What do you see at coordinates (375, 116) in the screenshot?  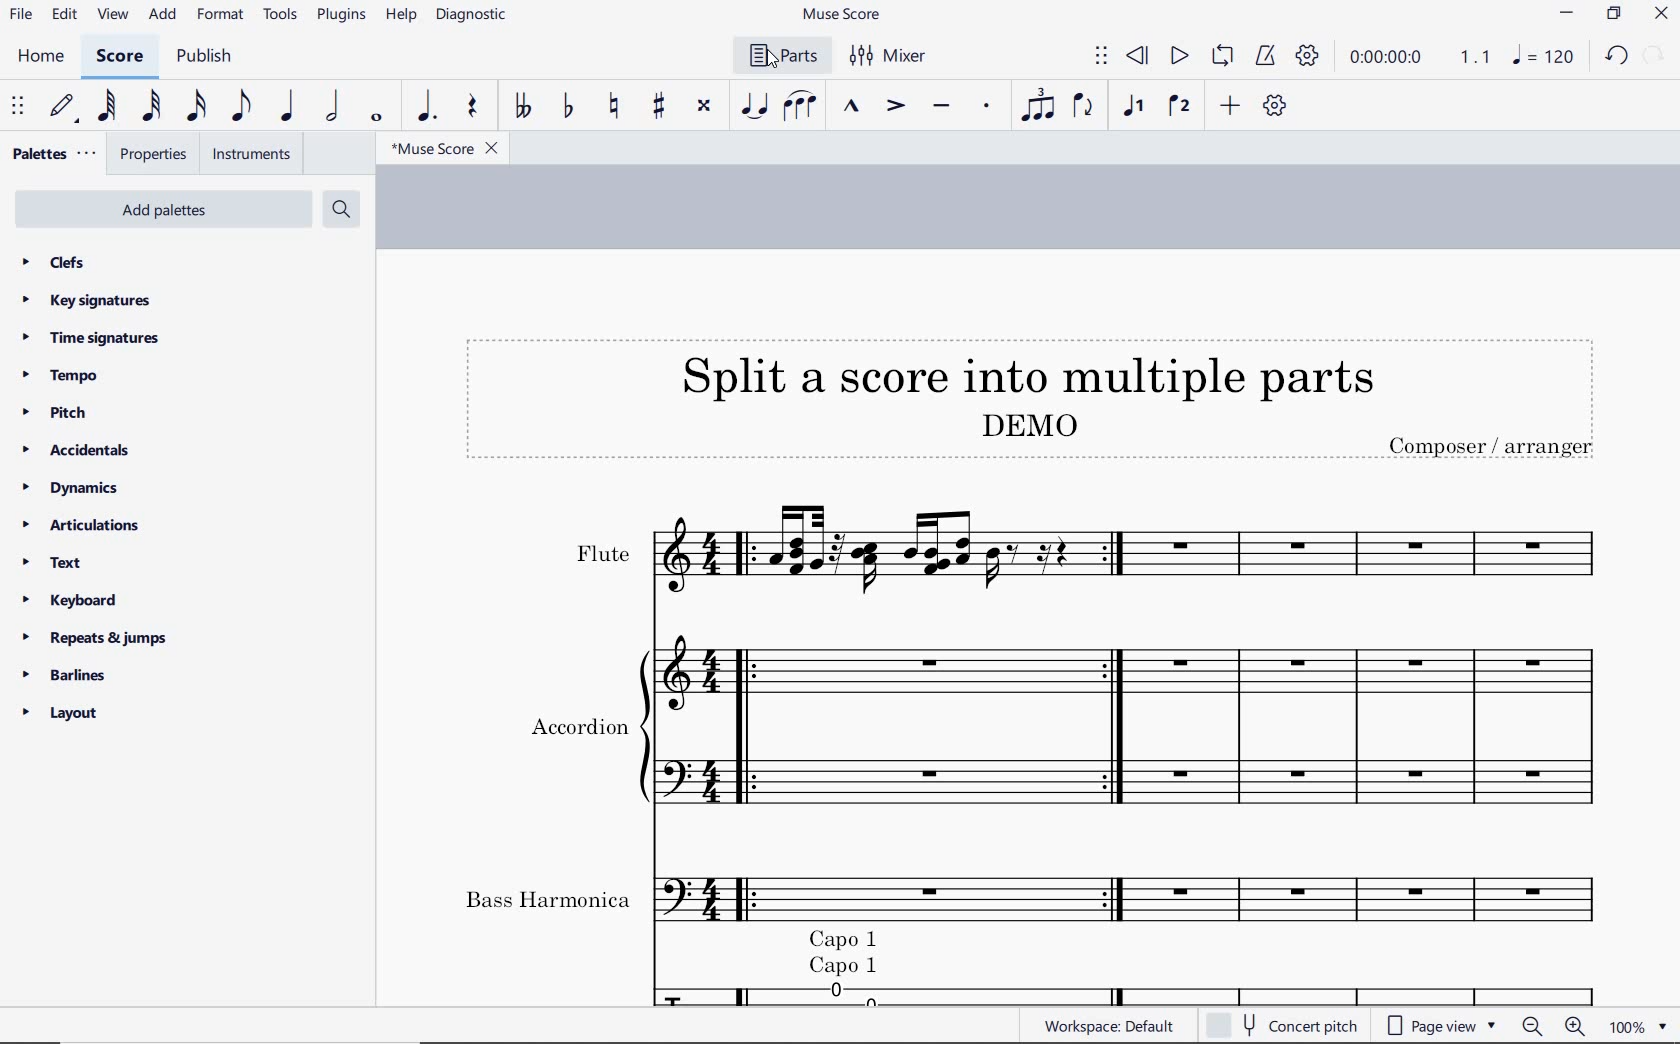 I see `whole note` at bounding box center [375, 116].